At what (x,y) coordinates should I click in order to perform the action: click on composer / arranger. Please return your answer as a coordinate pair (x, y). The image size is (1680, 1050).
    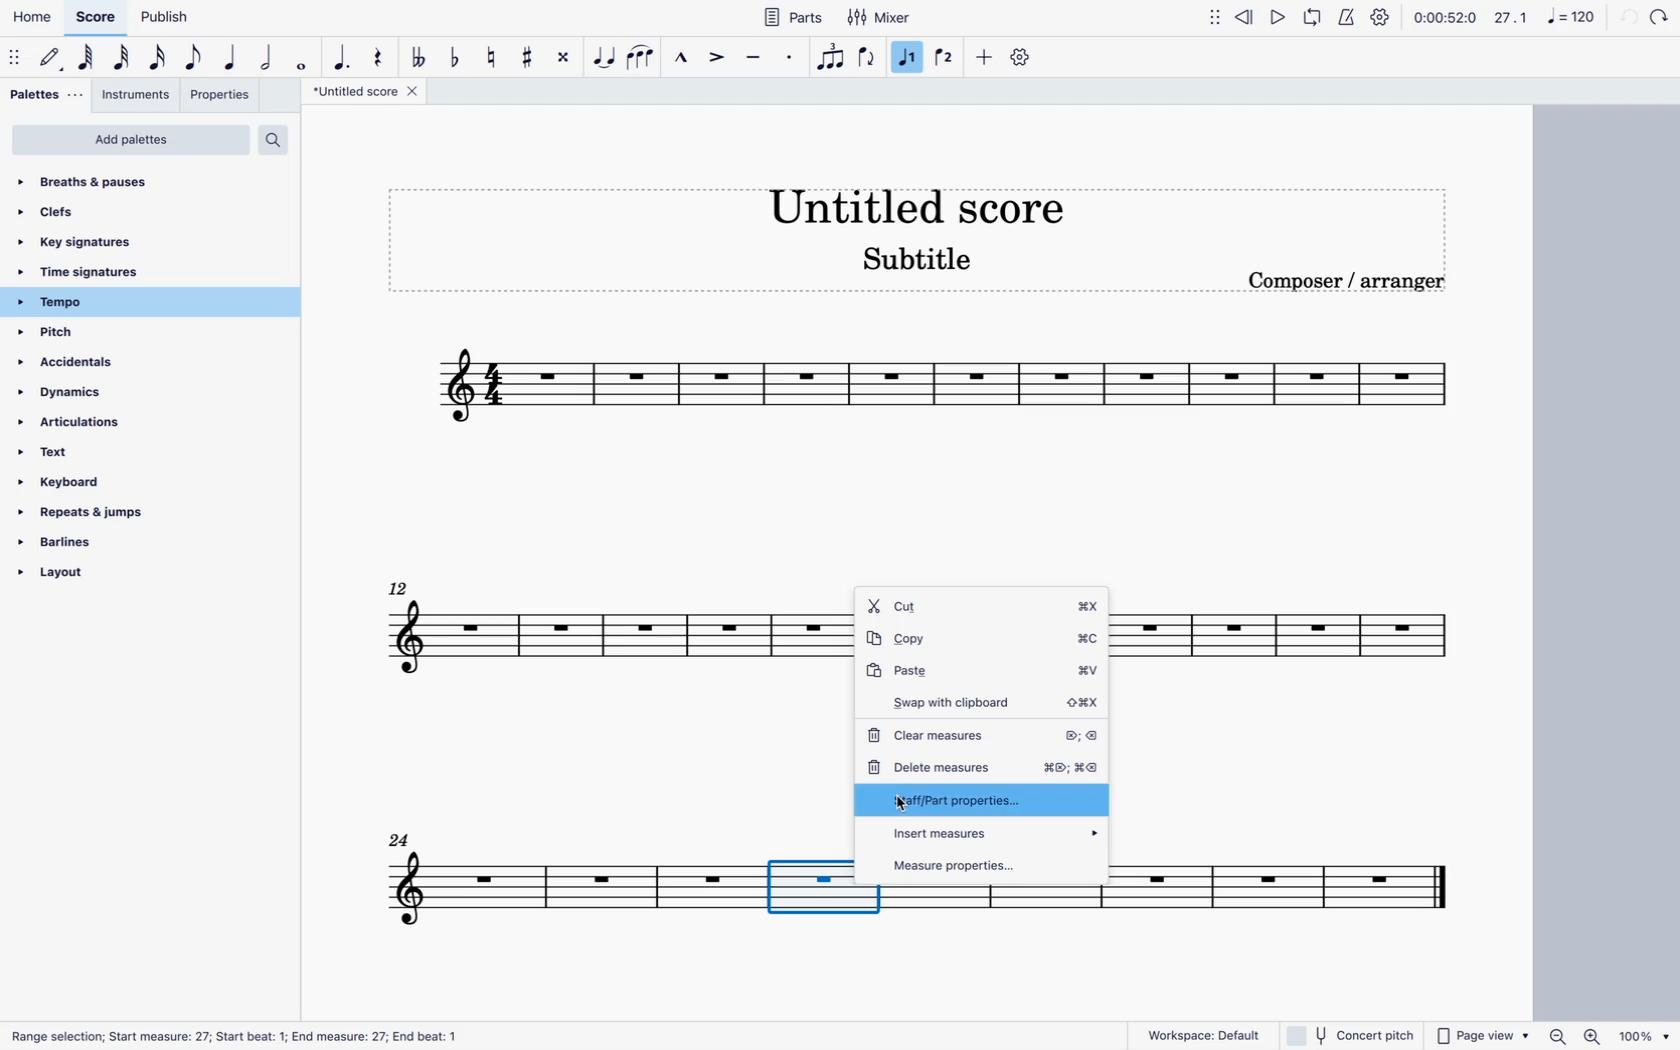
    Looking at the image, I should click on (1353, 278).